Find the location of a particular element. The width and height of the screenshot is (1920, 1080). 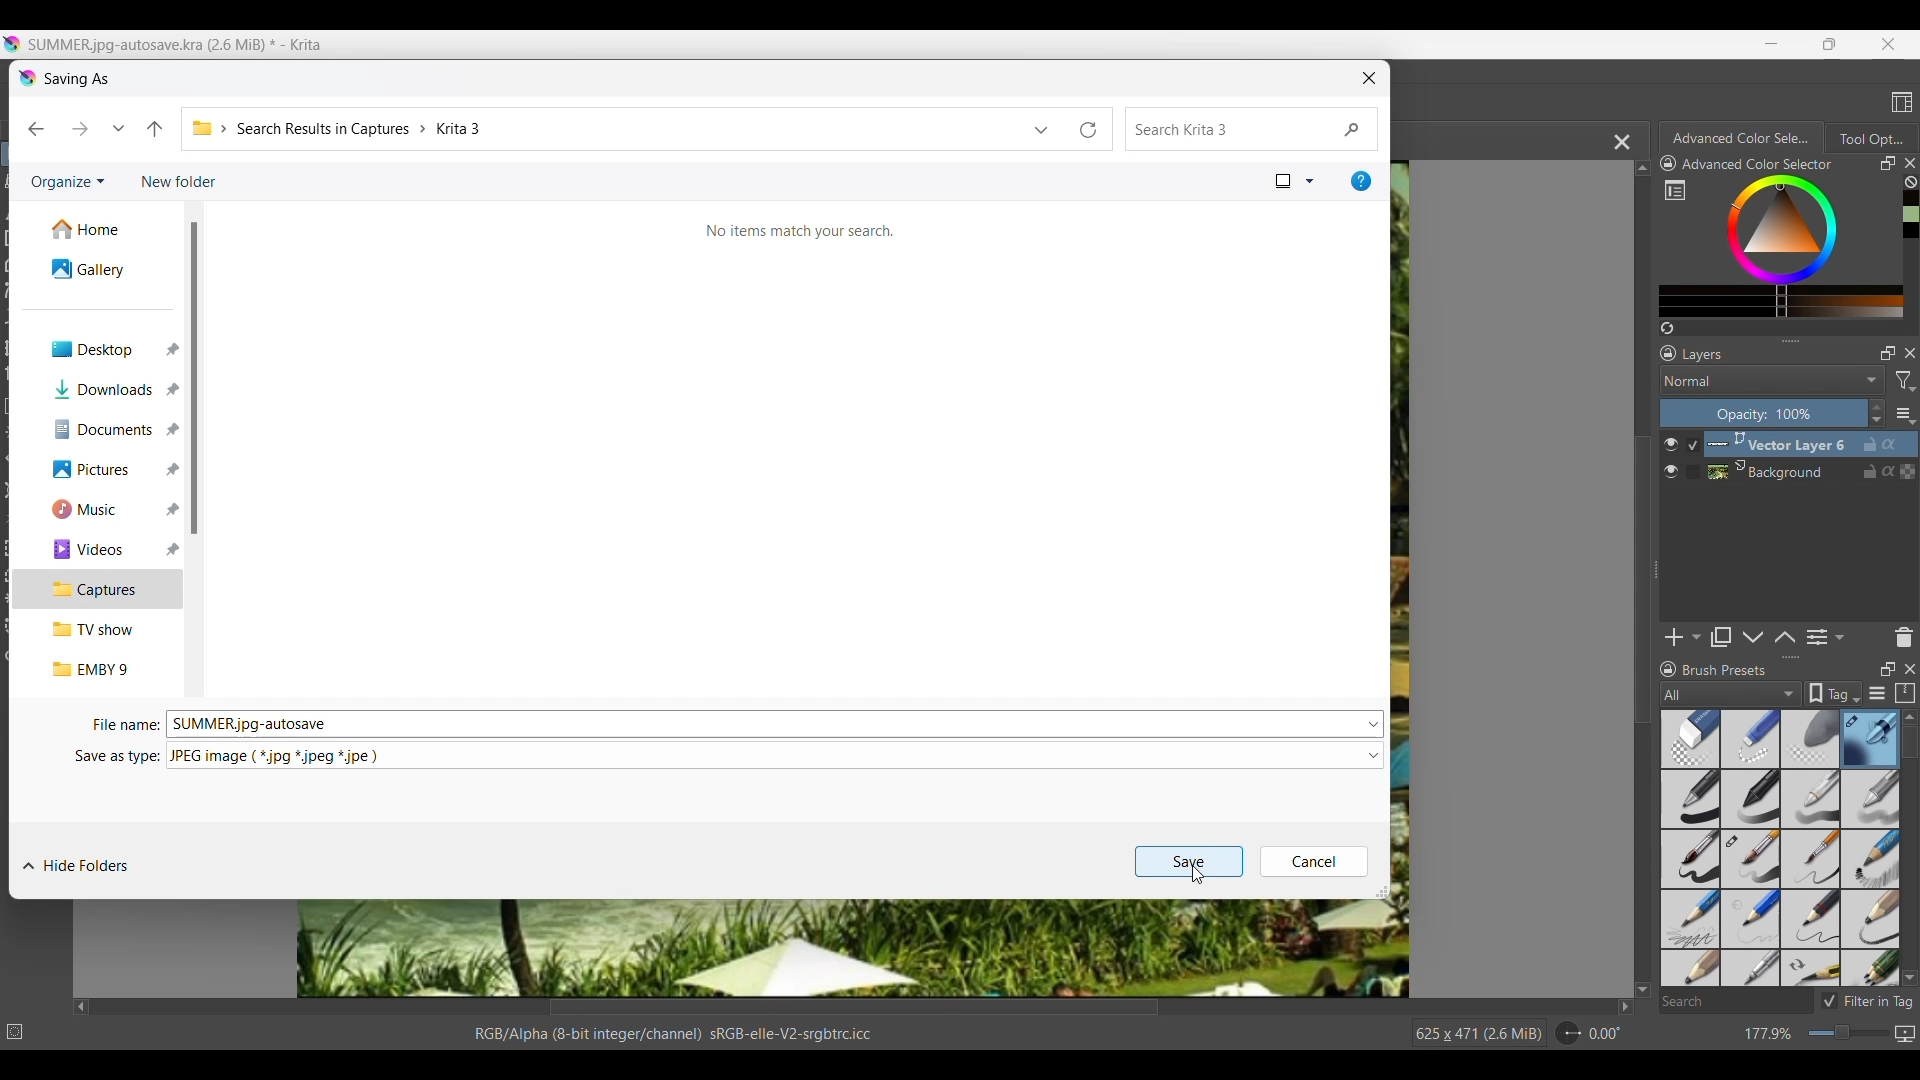

Current zoom factor is located at coordinates (1769, 1034).